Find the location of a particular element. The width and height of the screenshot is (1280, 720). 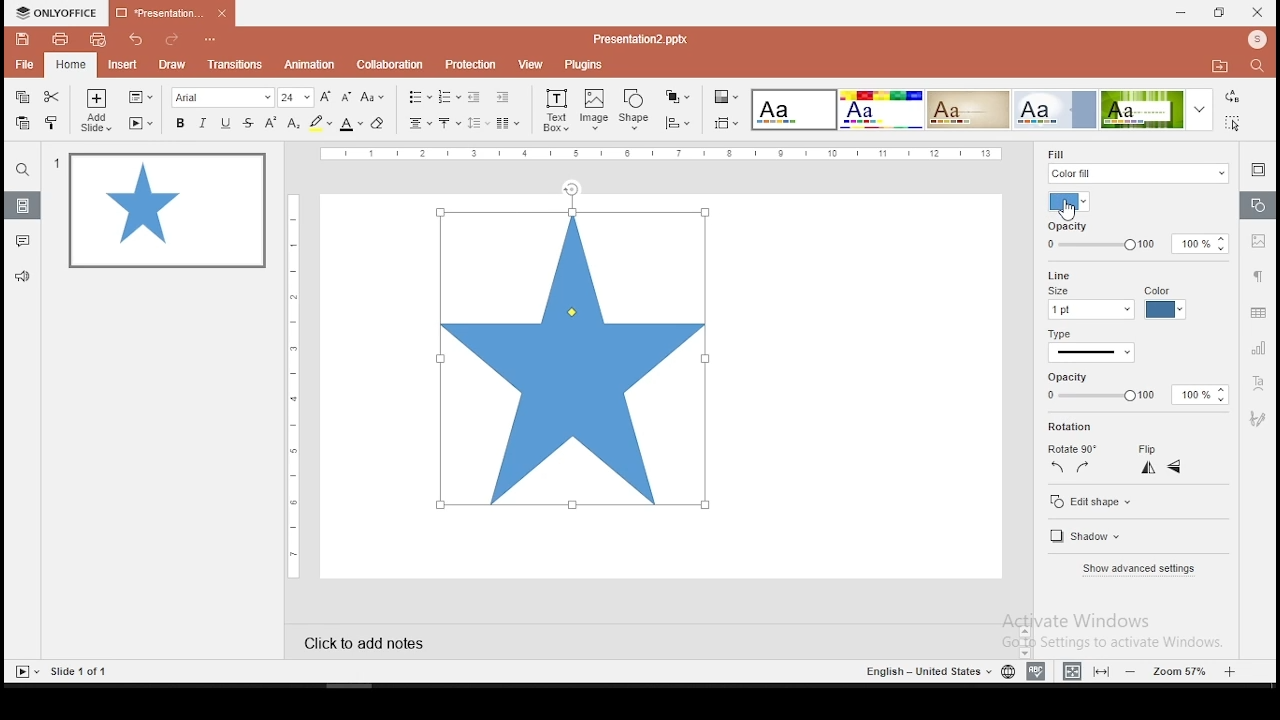

click to add notes is located at coordinates (382, 641).